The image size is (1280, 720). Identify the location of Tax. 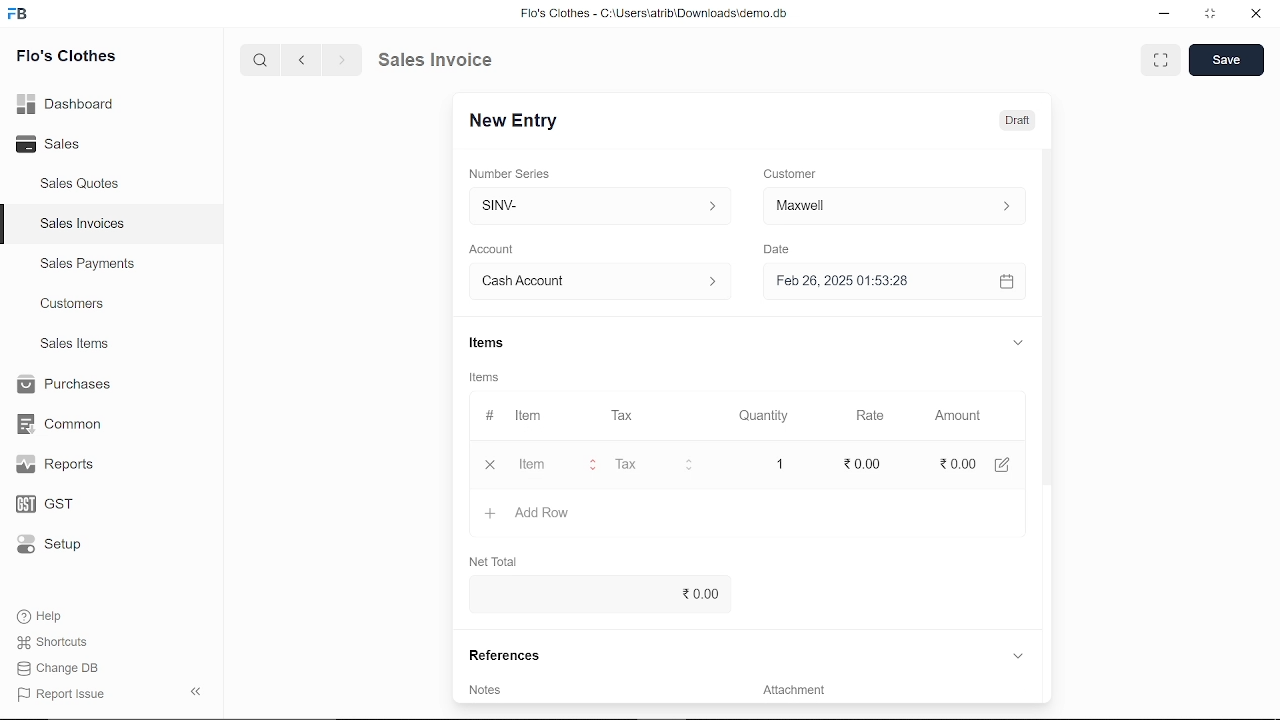
(626, 416).